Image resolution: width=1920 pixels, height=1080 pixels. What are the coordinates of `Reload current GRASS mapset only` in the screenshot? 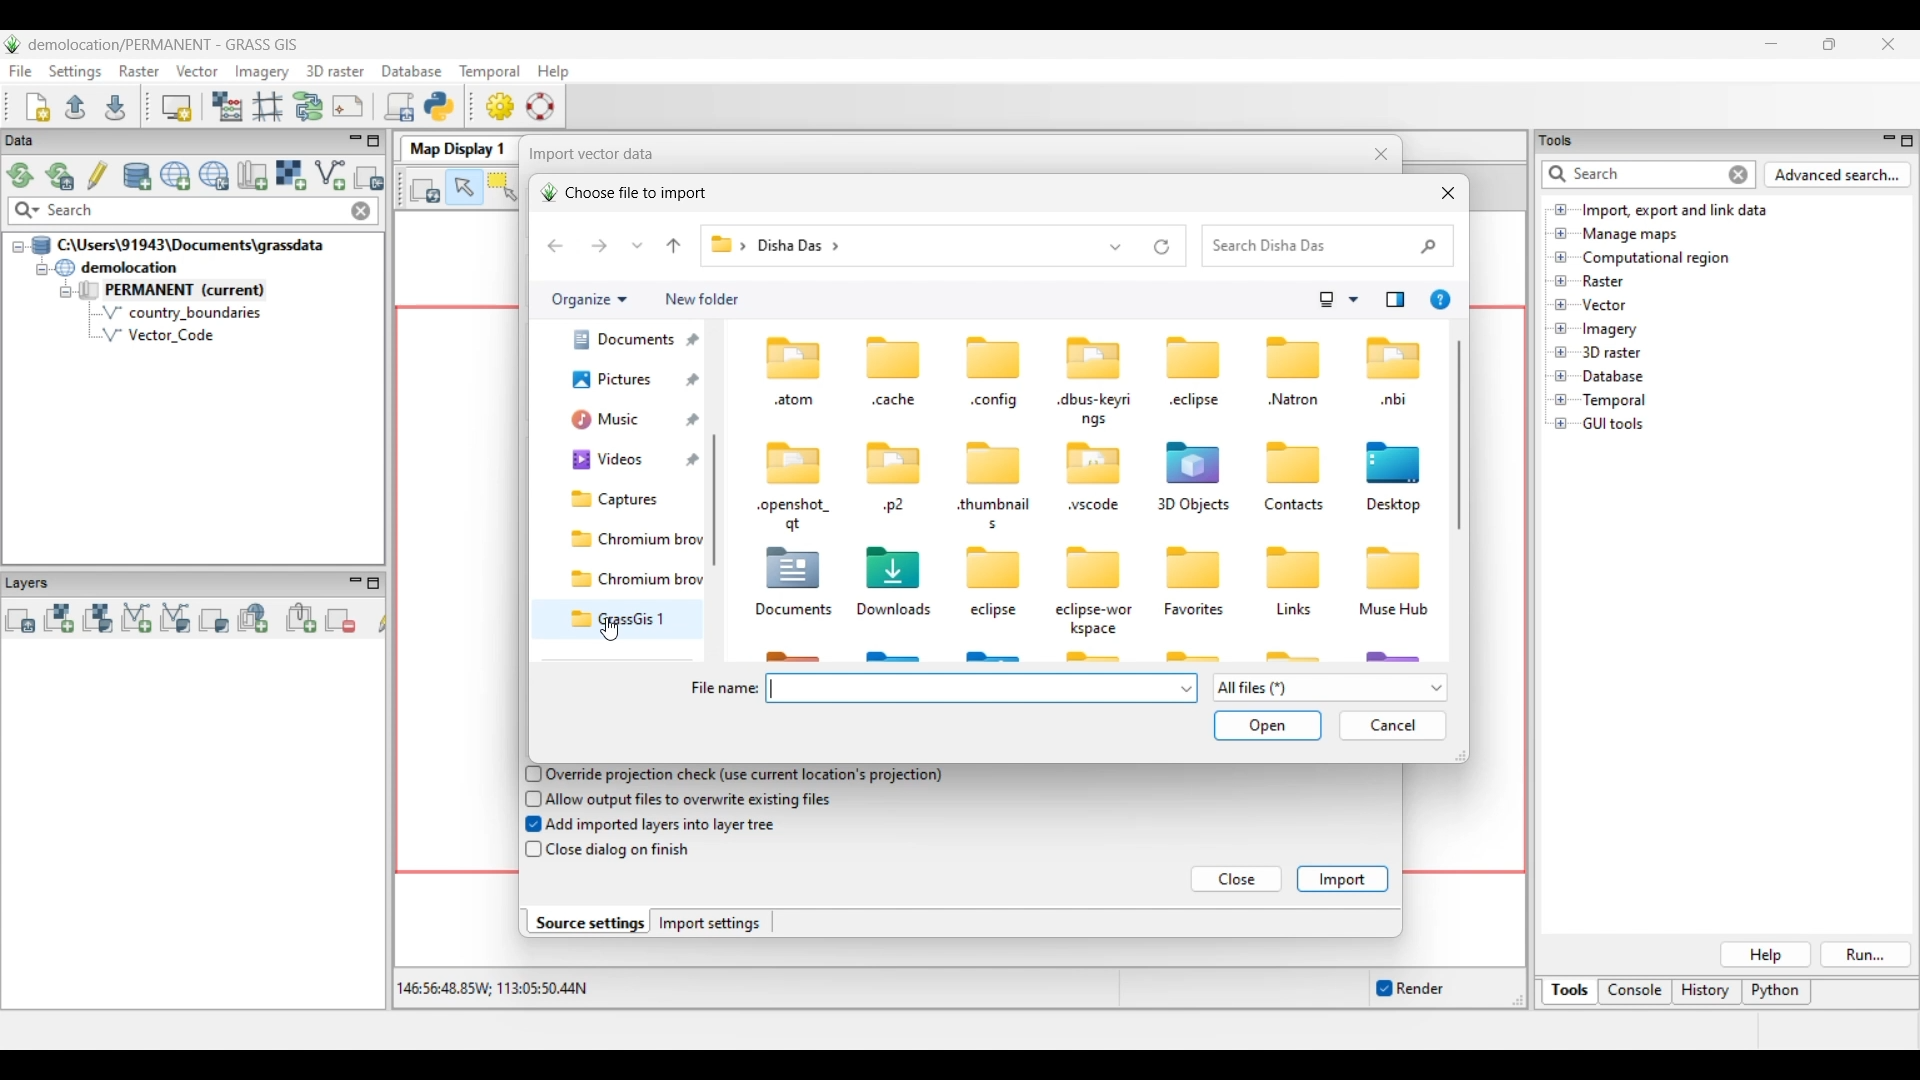 It's located at (60, 176).